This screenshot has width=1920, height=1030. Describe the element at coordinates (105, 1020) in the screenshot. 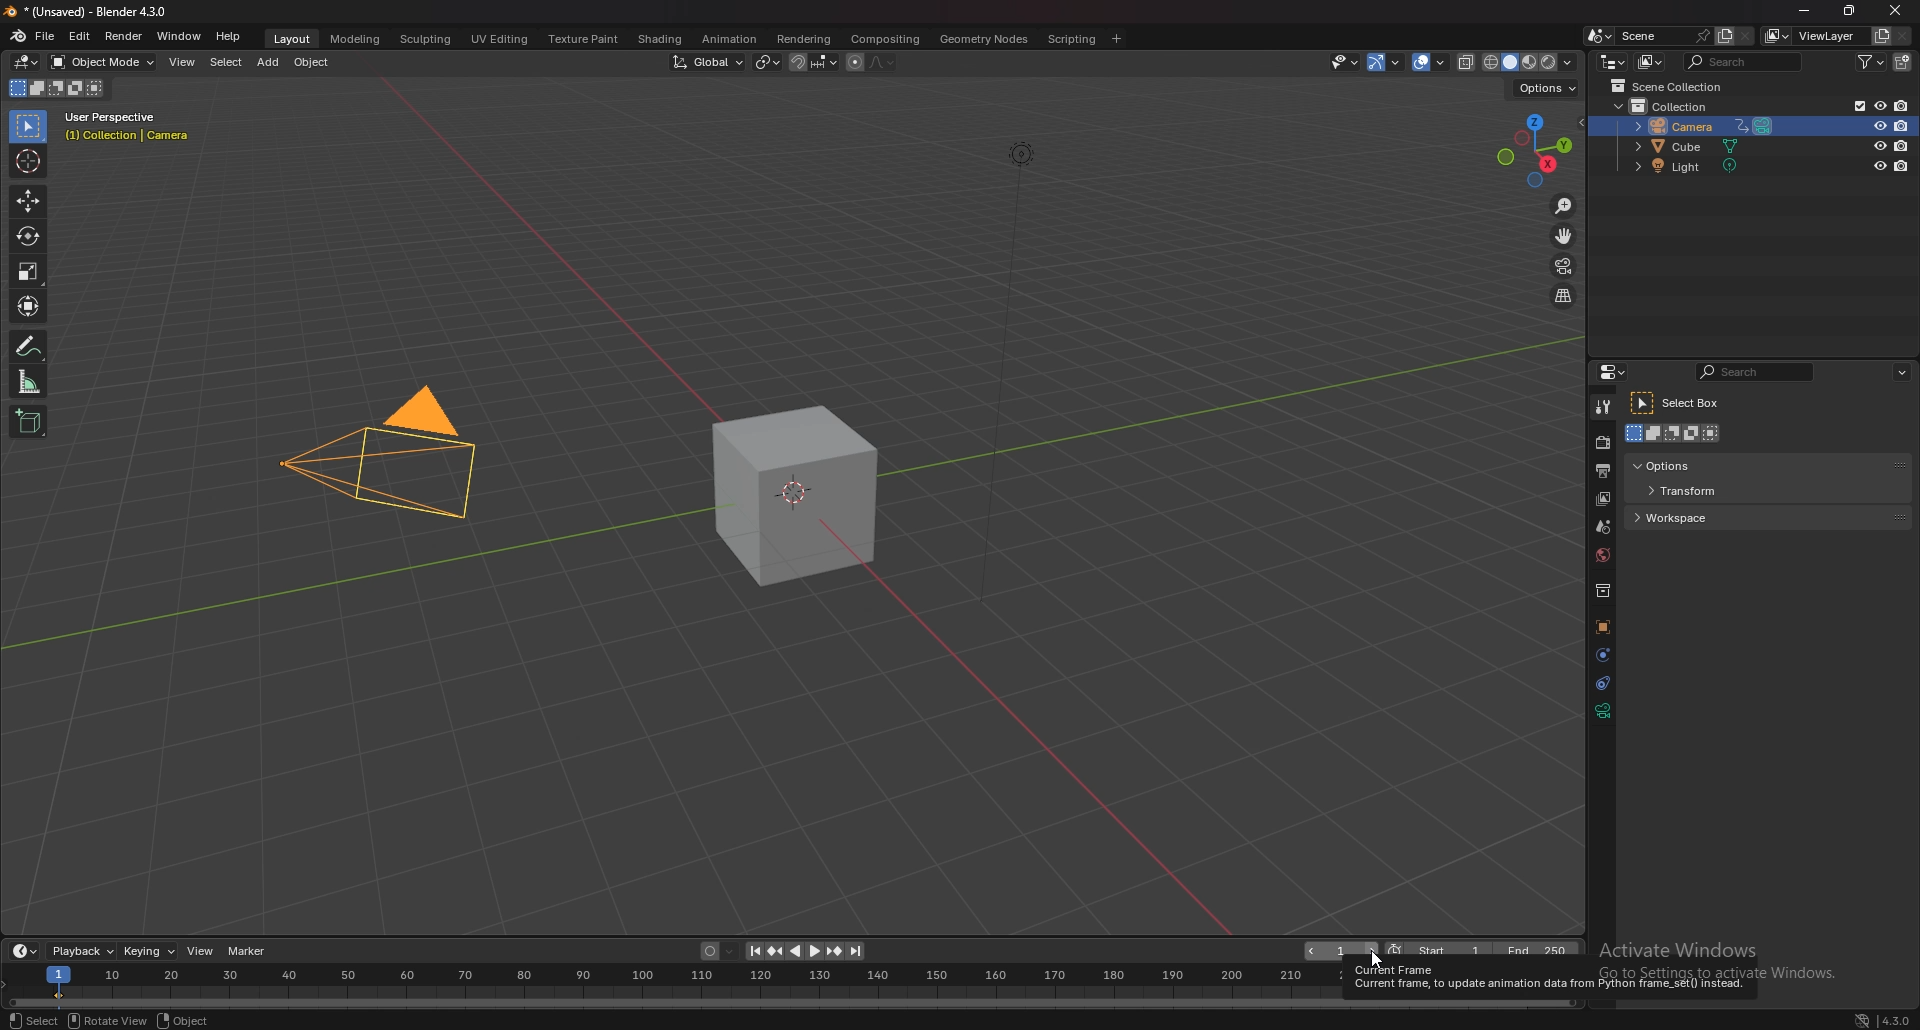

I see `Rotate View` at that location.